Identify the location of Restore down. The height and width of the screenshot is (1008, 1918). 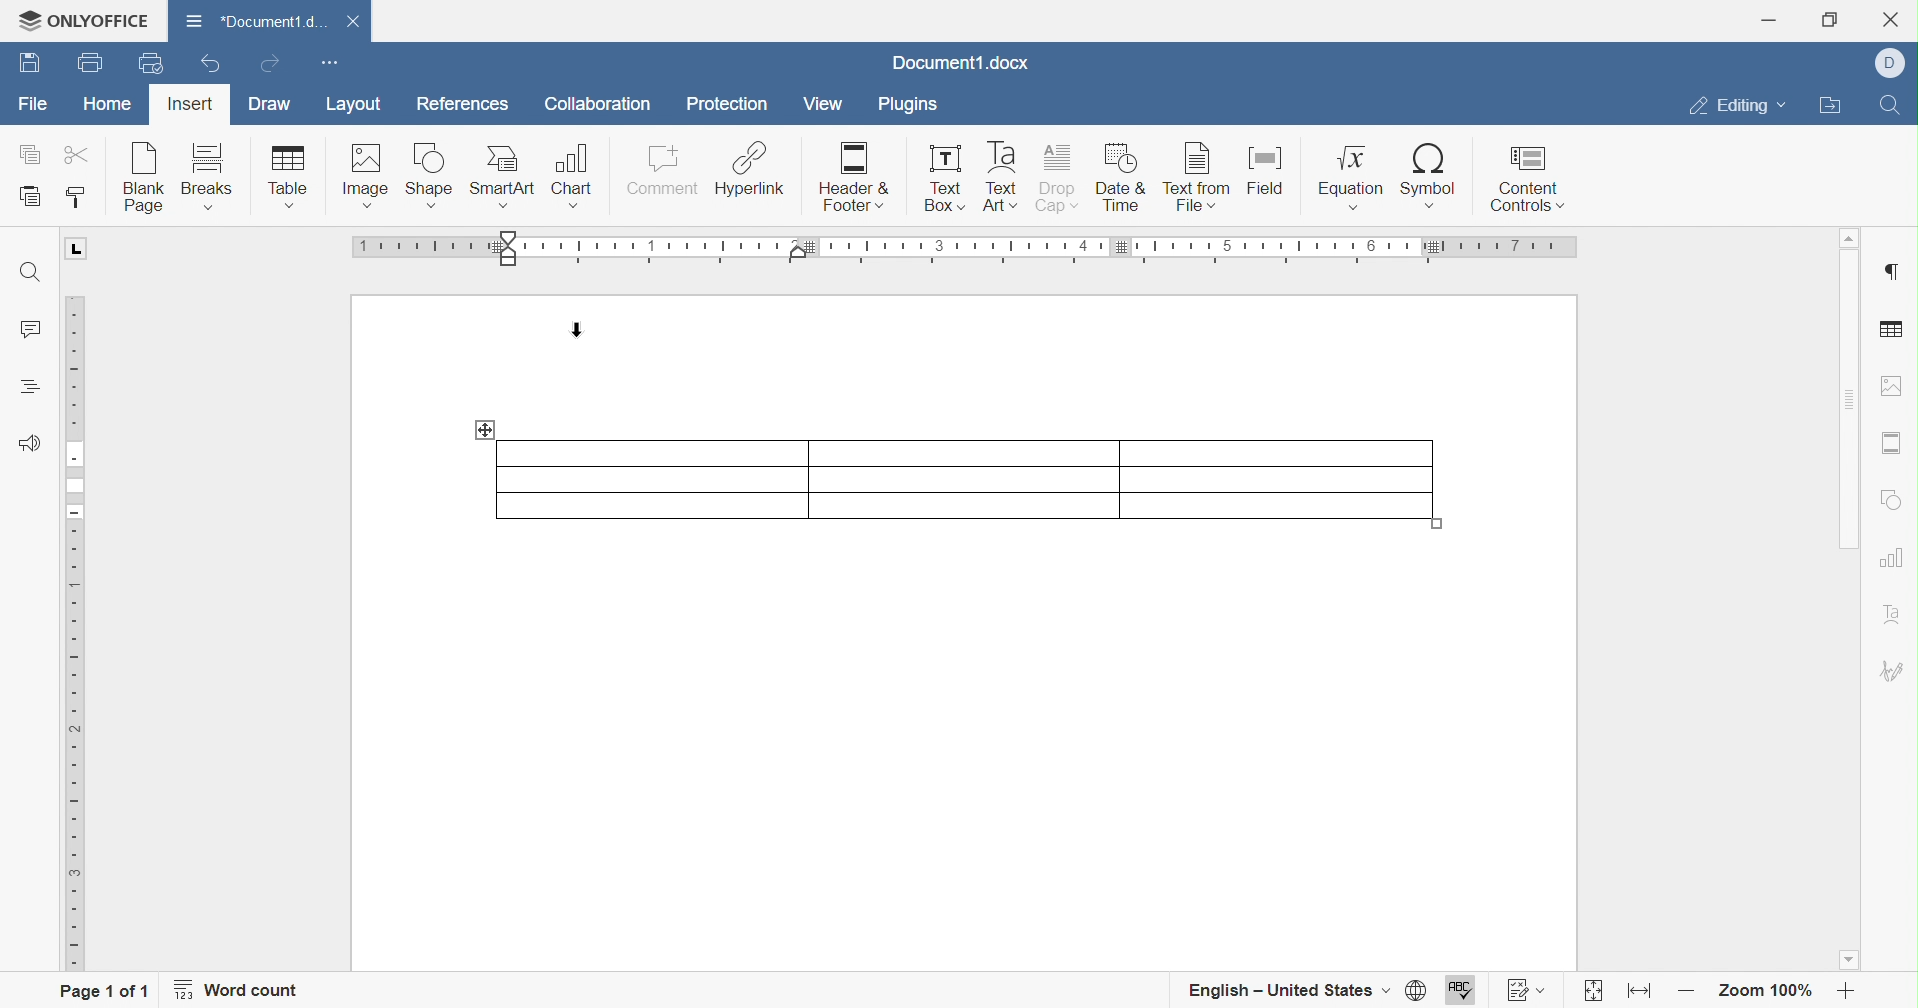
(1829, 21).